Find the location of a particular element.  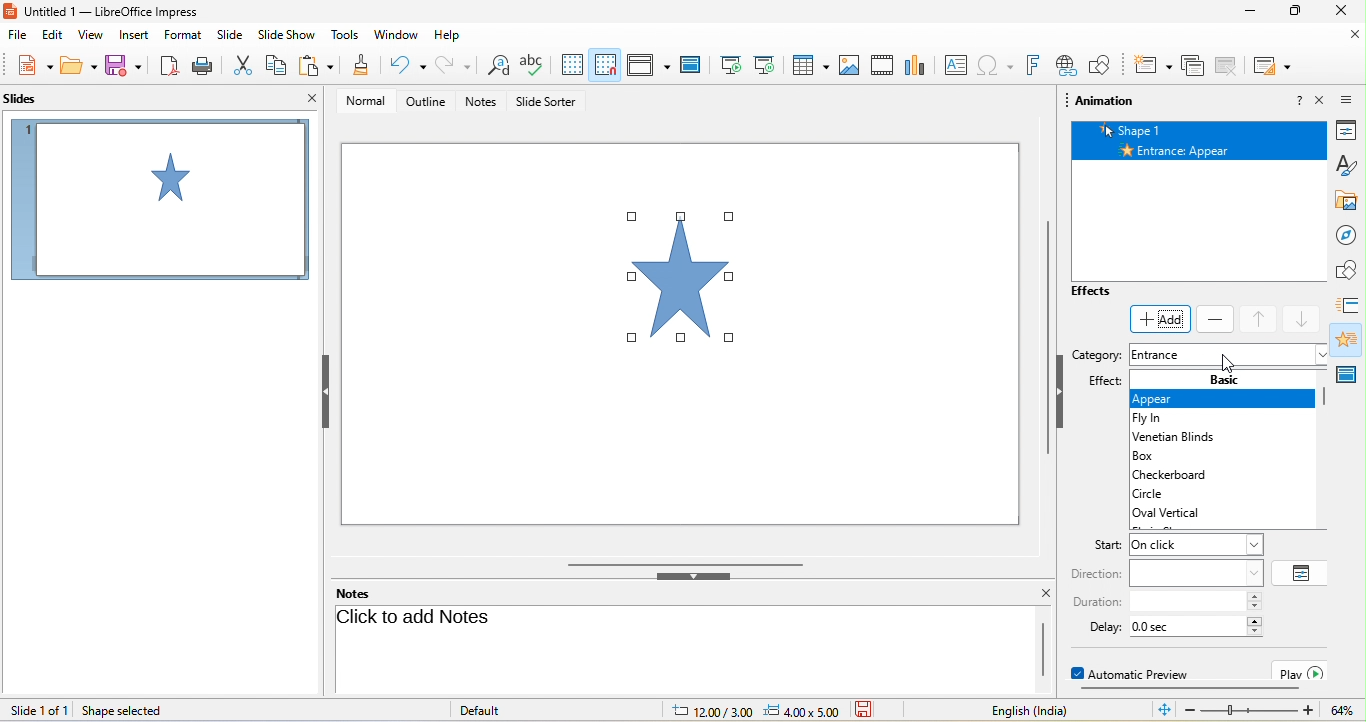

close is located at coordinates (1321, 100).